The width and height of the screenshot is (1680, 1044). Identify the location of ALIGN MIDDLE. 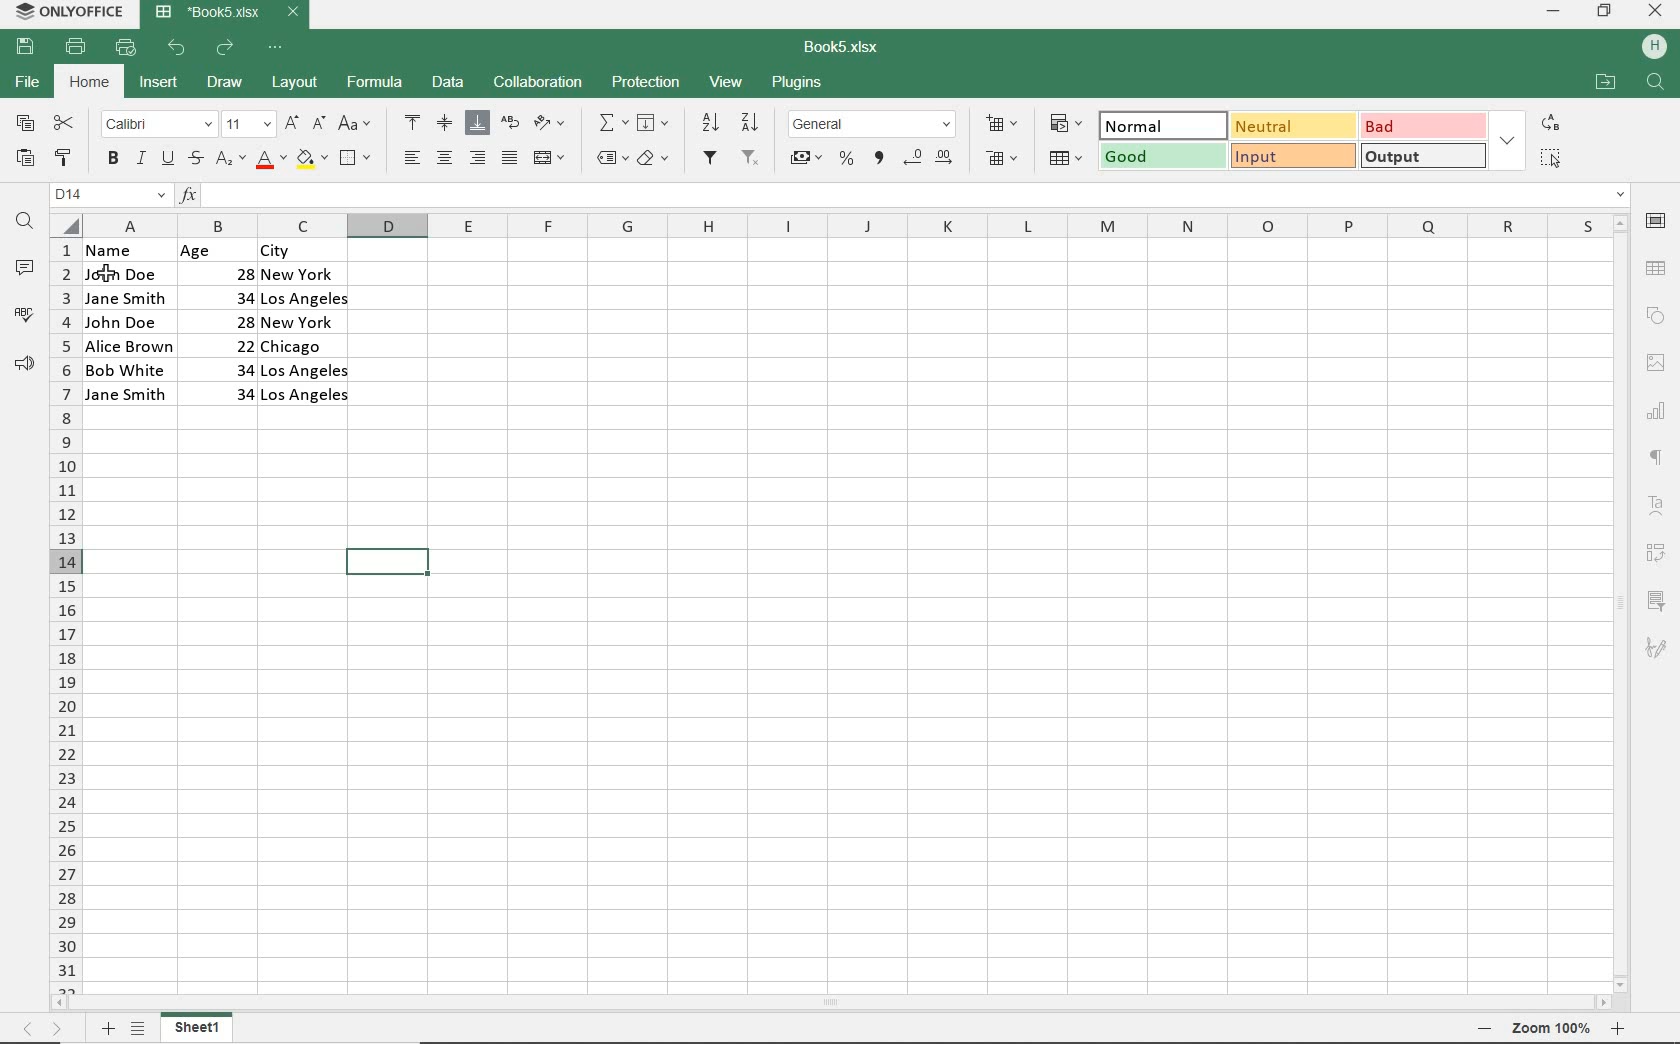
(444, 122).